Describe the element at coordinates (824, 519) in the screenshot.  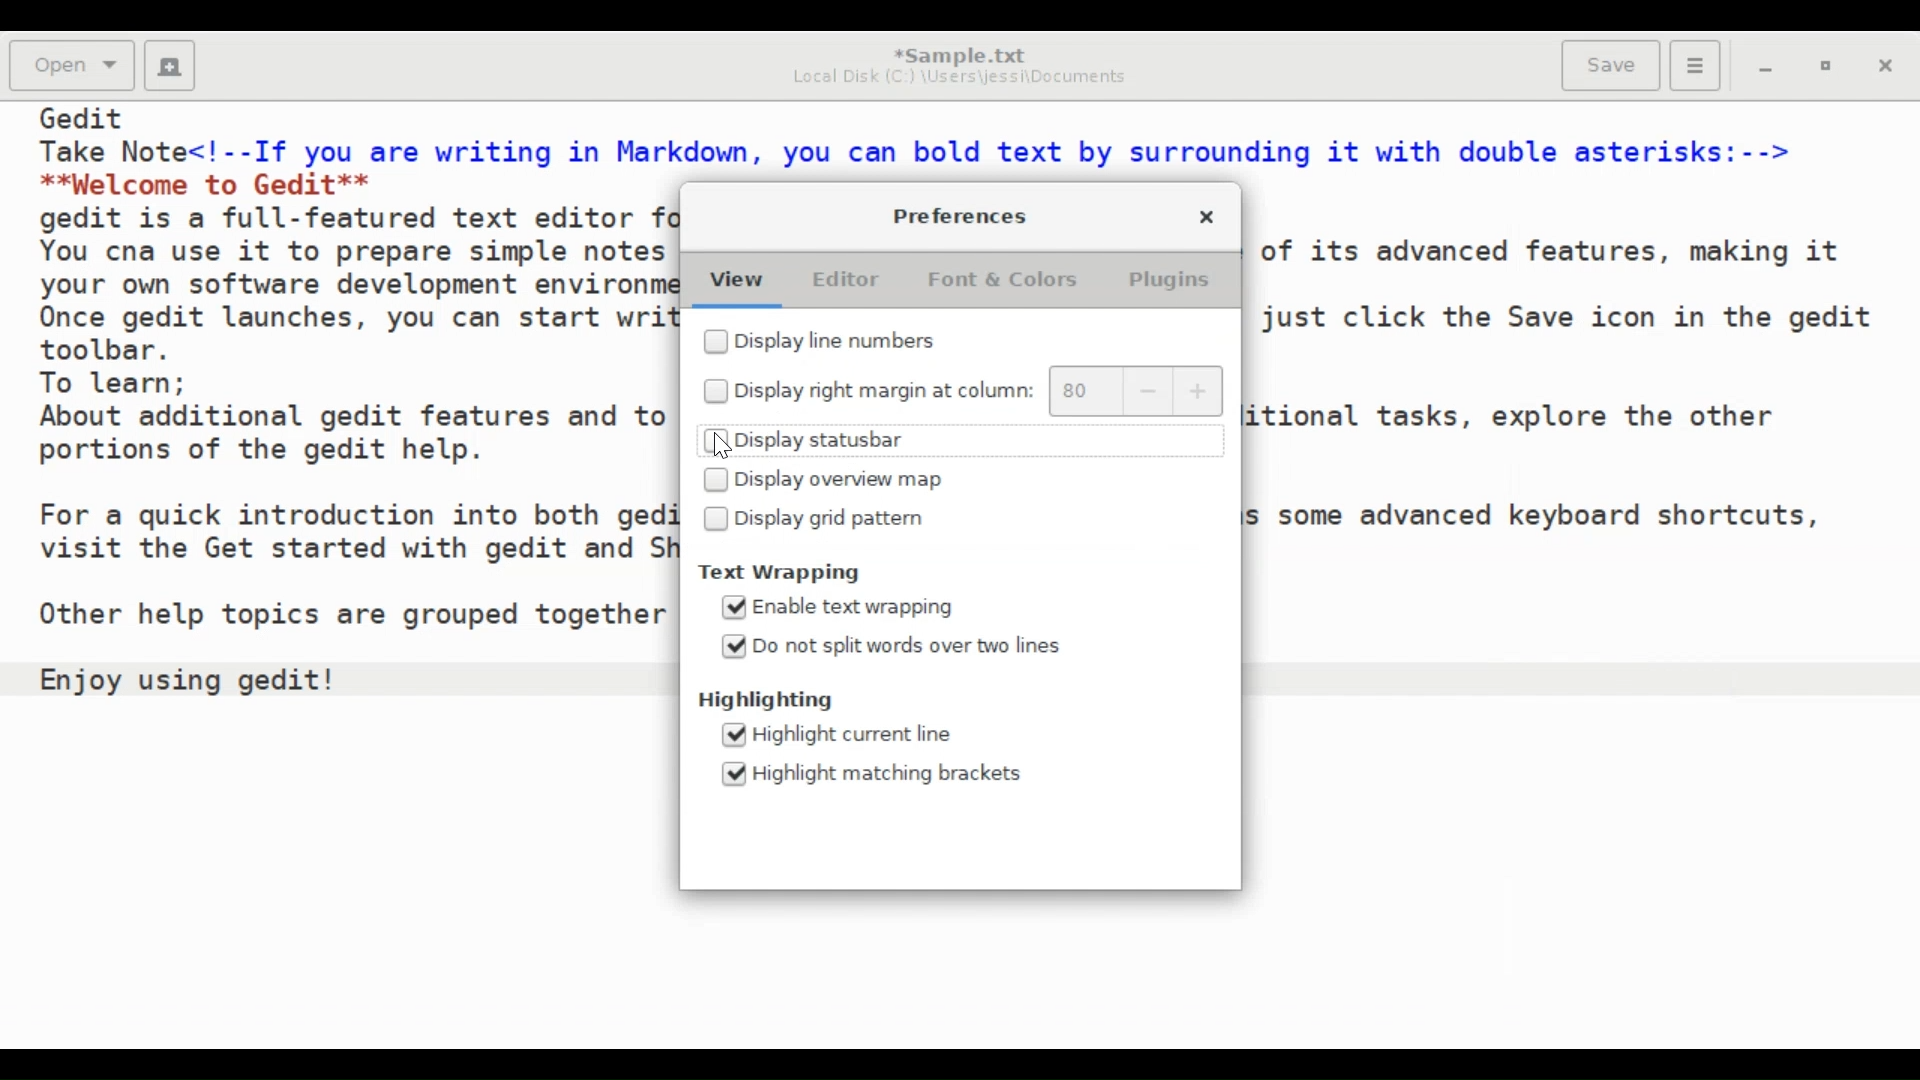
I see `(un)select Display grid pattern` at that location.